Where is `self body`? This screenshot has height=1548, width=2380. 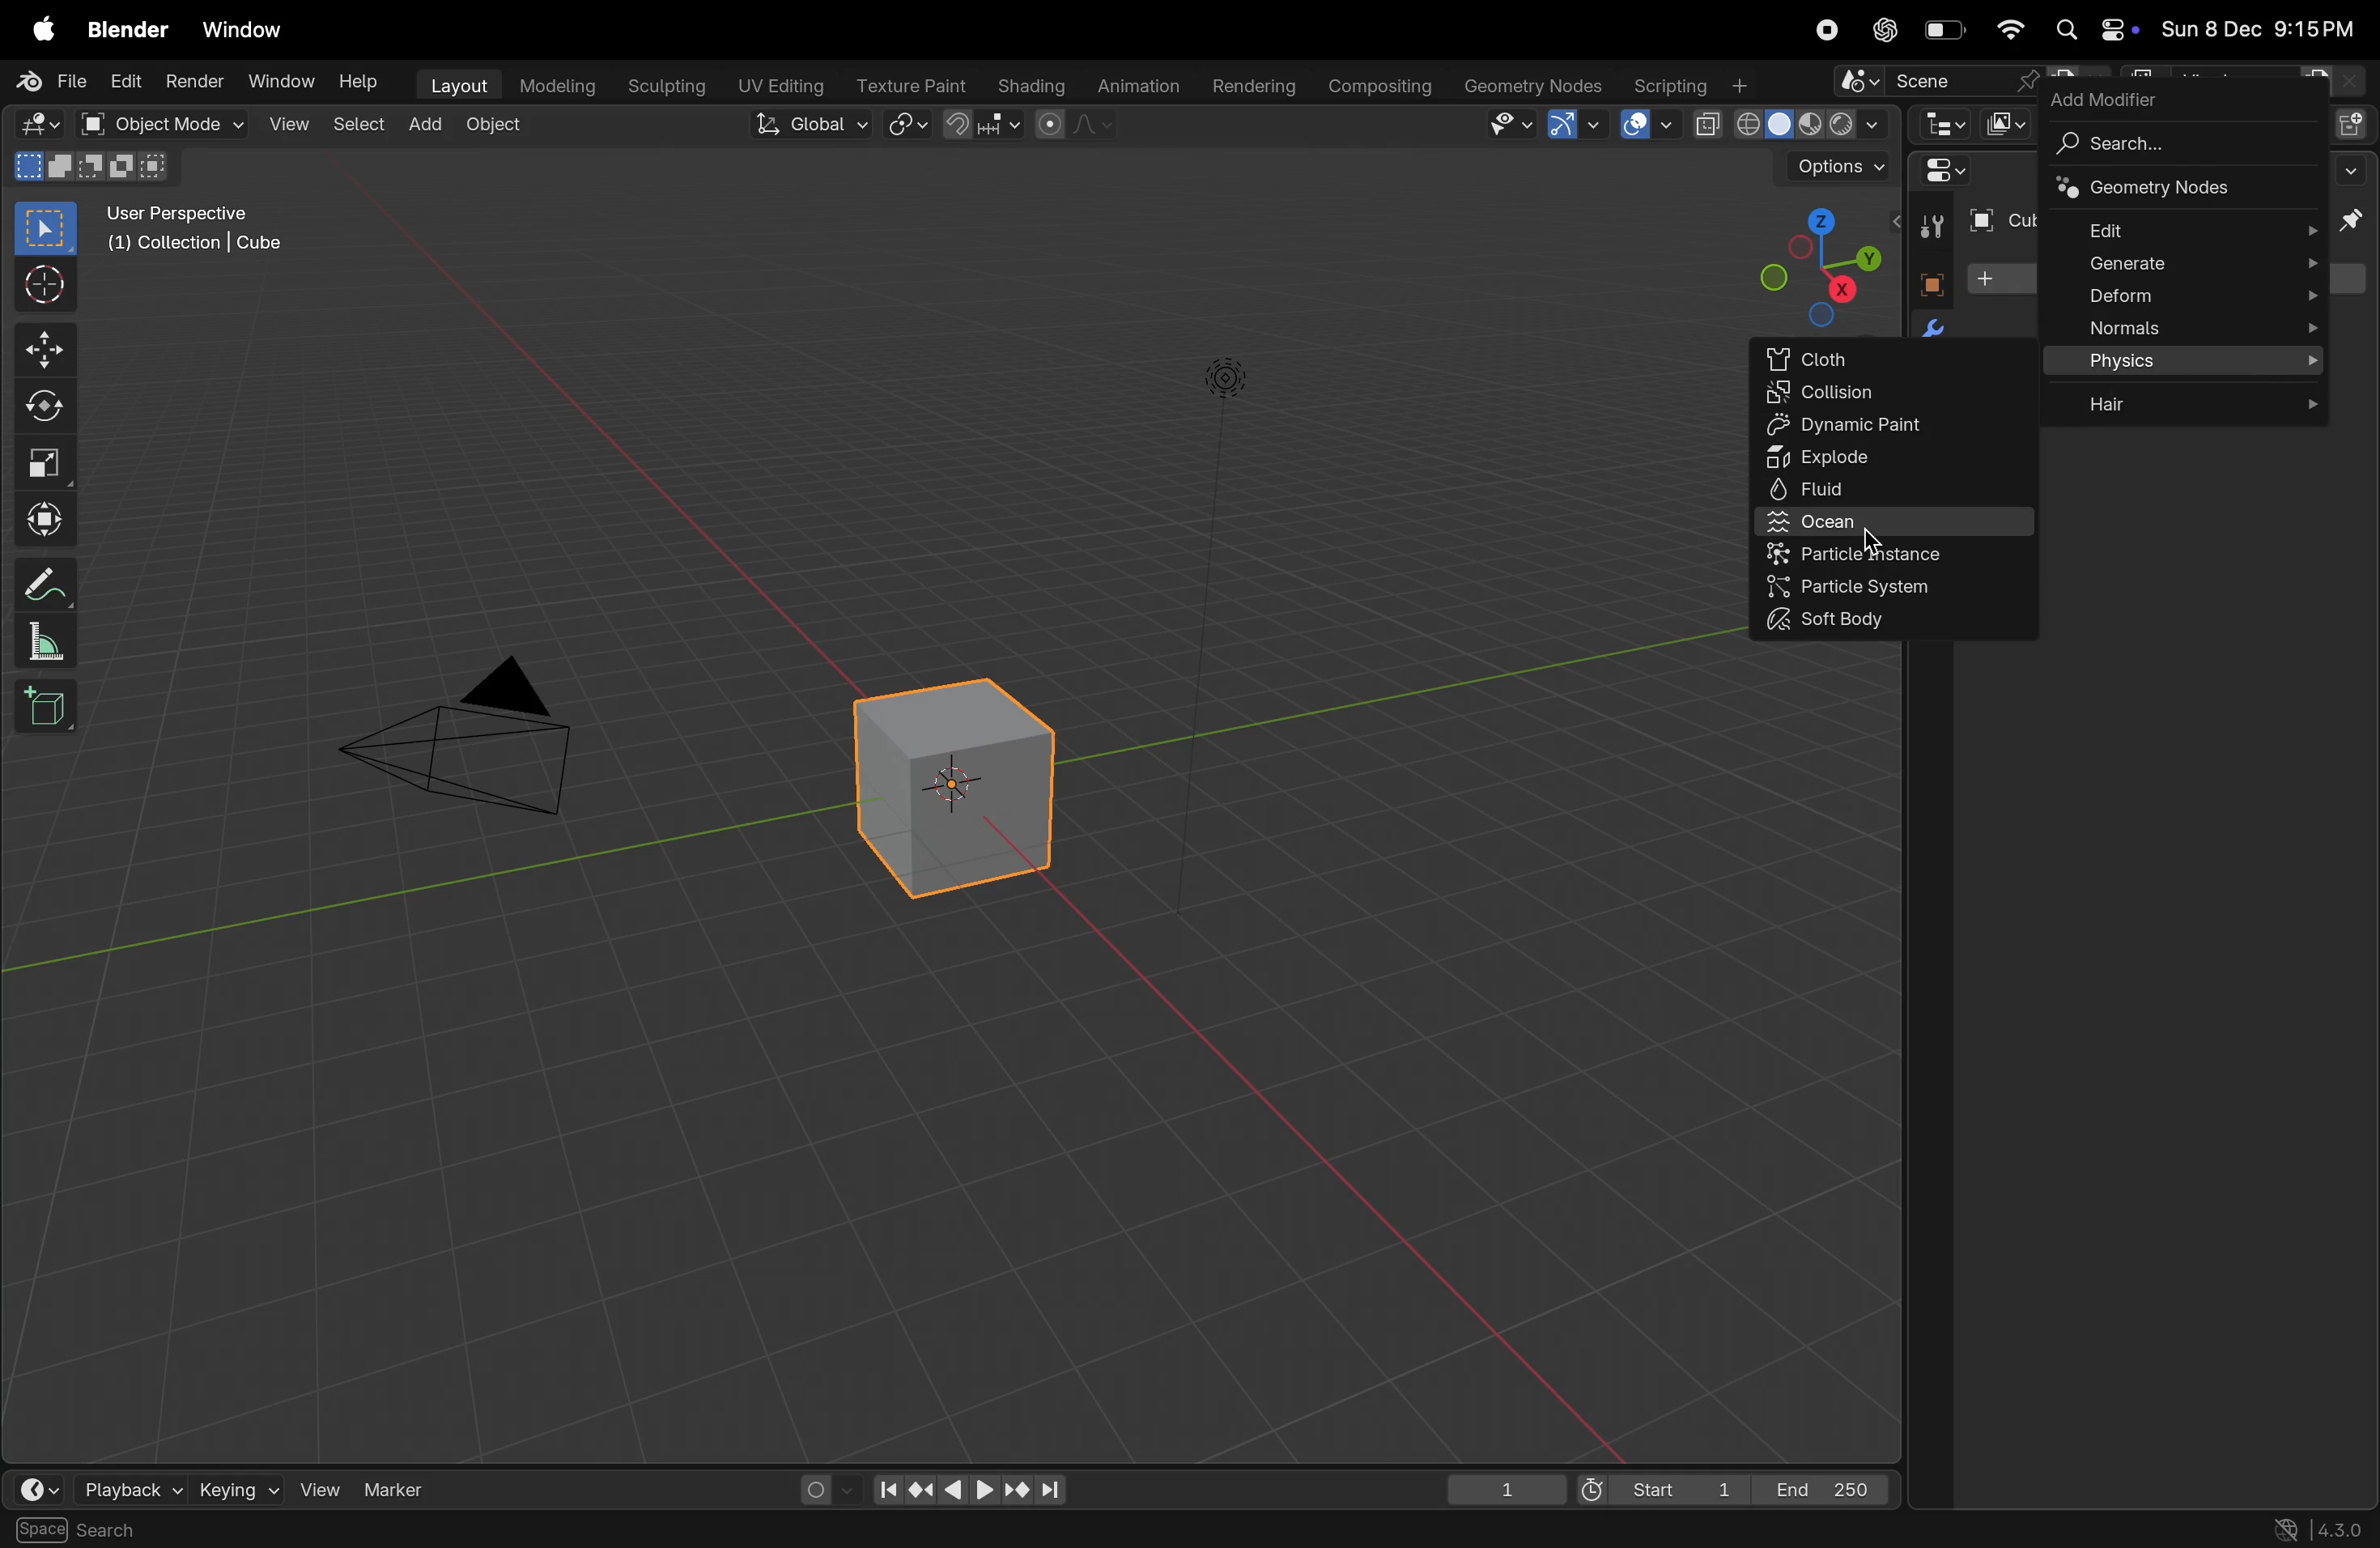
self body is located at coordinates (1882, 621).